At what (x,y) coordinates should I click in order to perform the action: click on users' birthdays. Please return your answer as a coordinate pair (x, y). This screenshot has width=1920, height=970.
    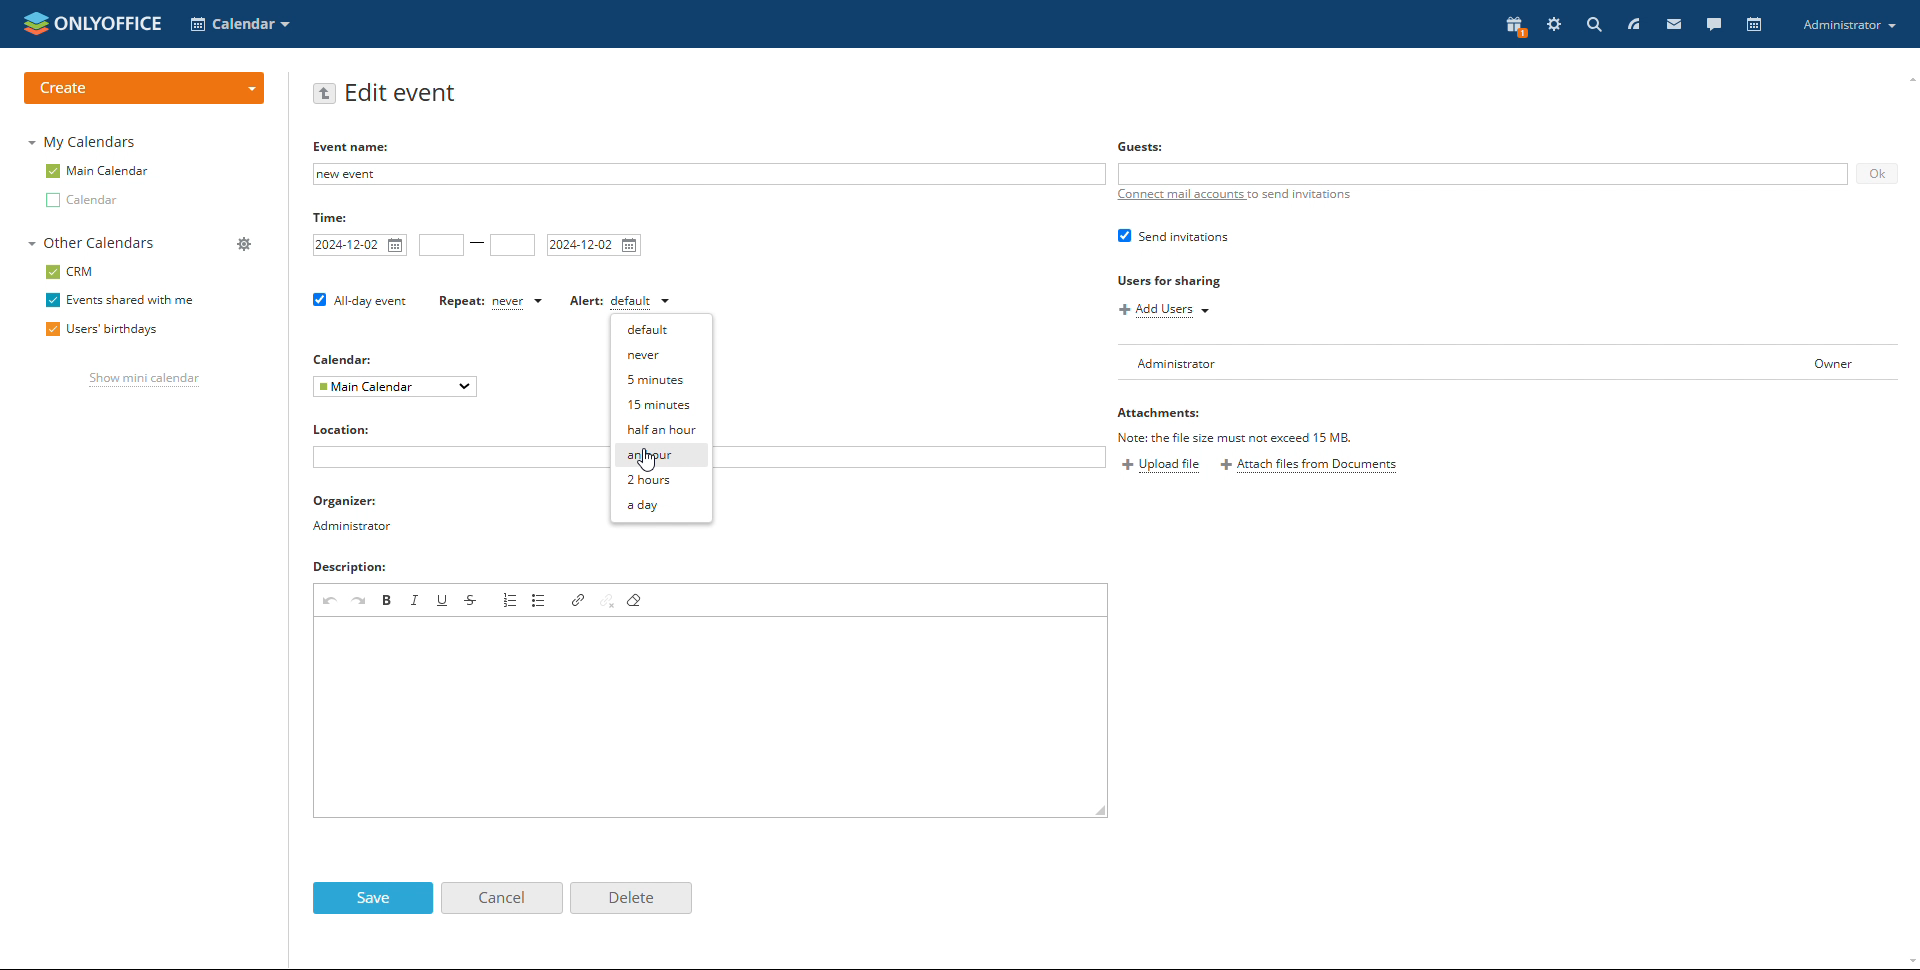
    Looking at the image, I should click on (101, 329).